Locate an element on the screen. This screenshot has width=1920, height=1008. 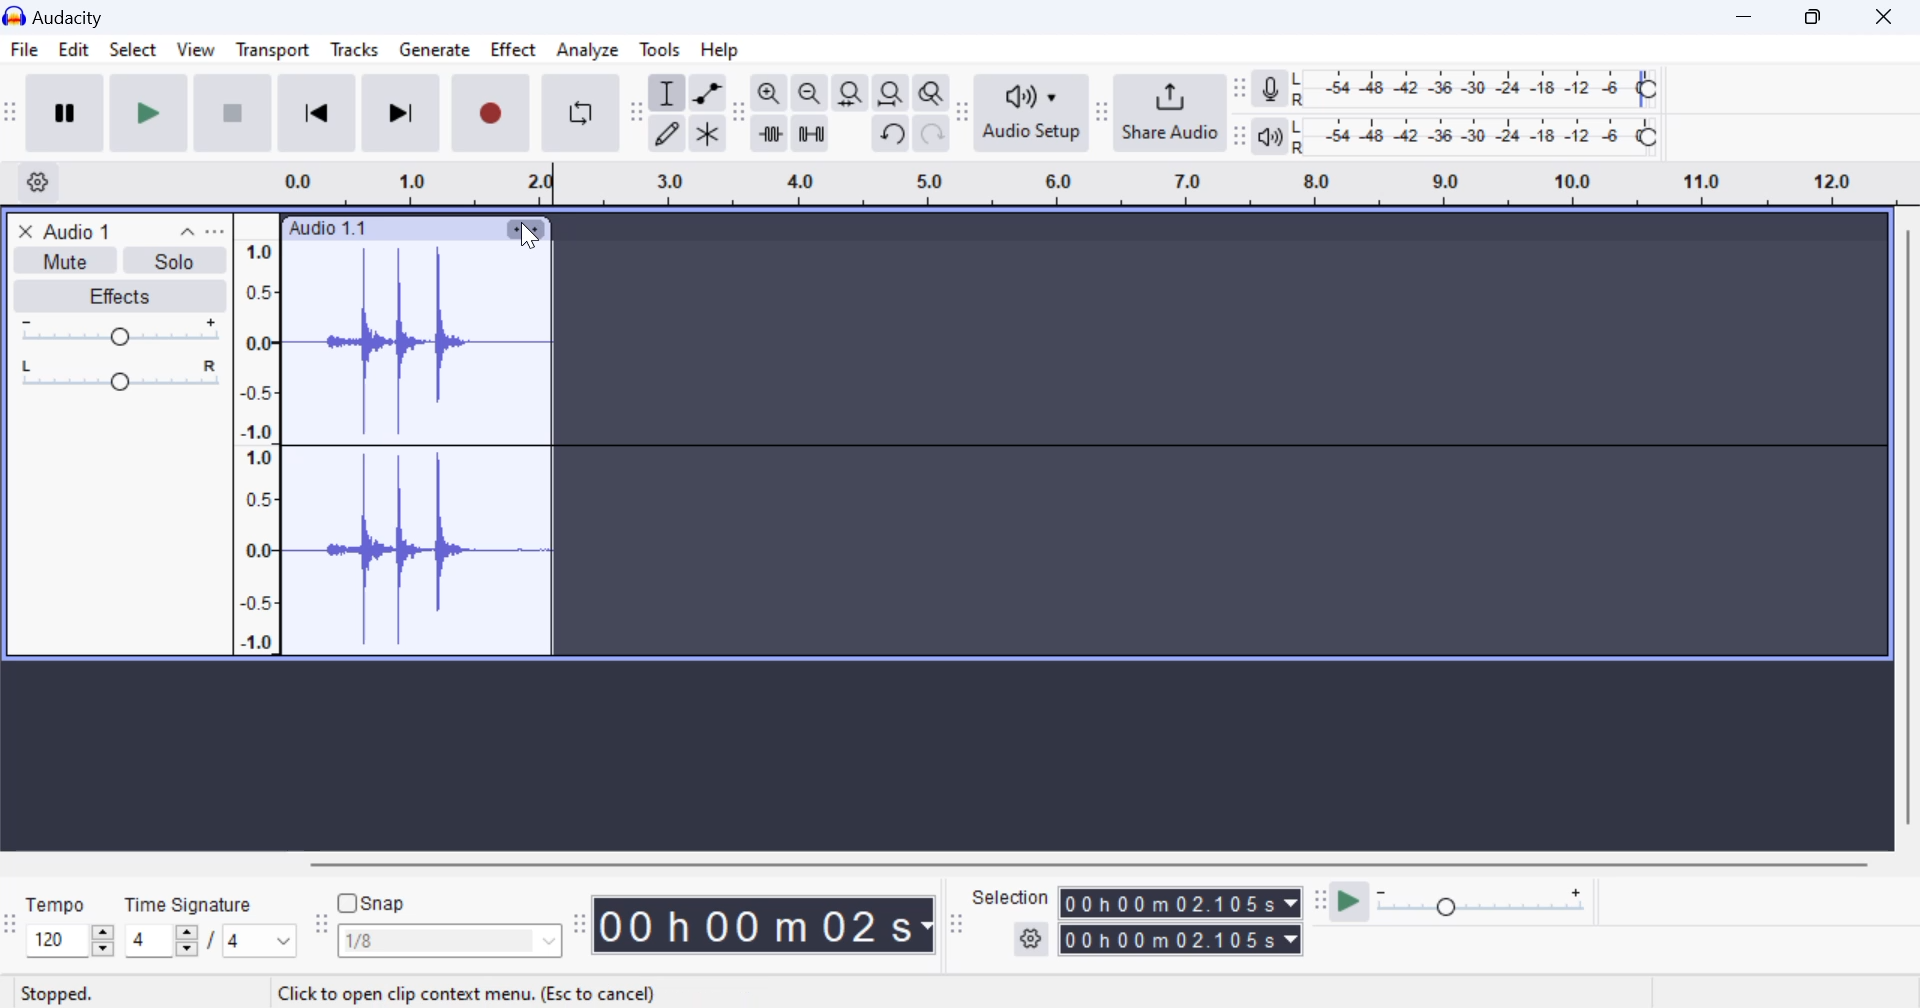
Pause is located at coordinates (64, 113).